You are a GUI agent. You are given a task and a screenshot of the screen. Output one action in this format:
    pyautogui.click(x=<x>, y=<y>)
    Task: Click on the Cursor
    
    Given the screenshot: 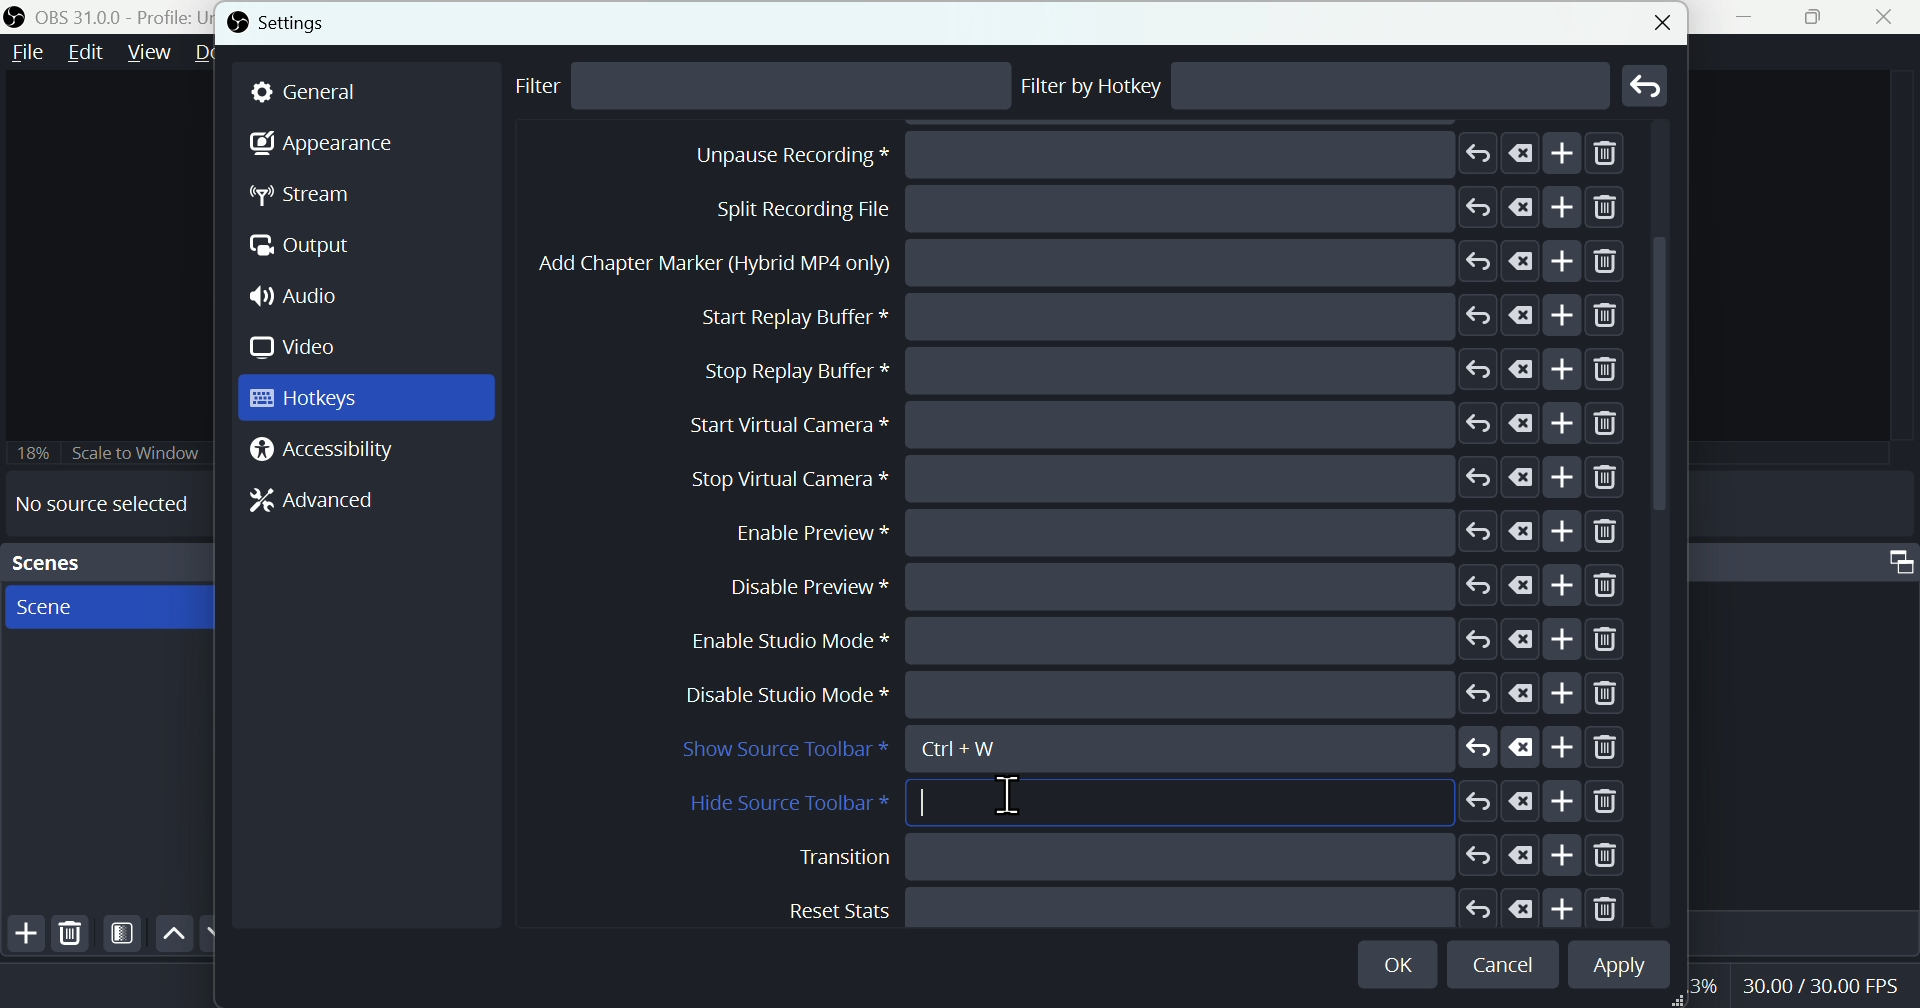 What is the action you would take?
    pyautogui.click(x=1008, y=799)
    